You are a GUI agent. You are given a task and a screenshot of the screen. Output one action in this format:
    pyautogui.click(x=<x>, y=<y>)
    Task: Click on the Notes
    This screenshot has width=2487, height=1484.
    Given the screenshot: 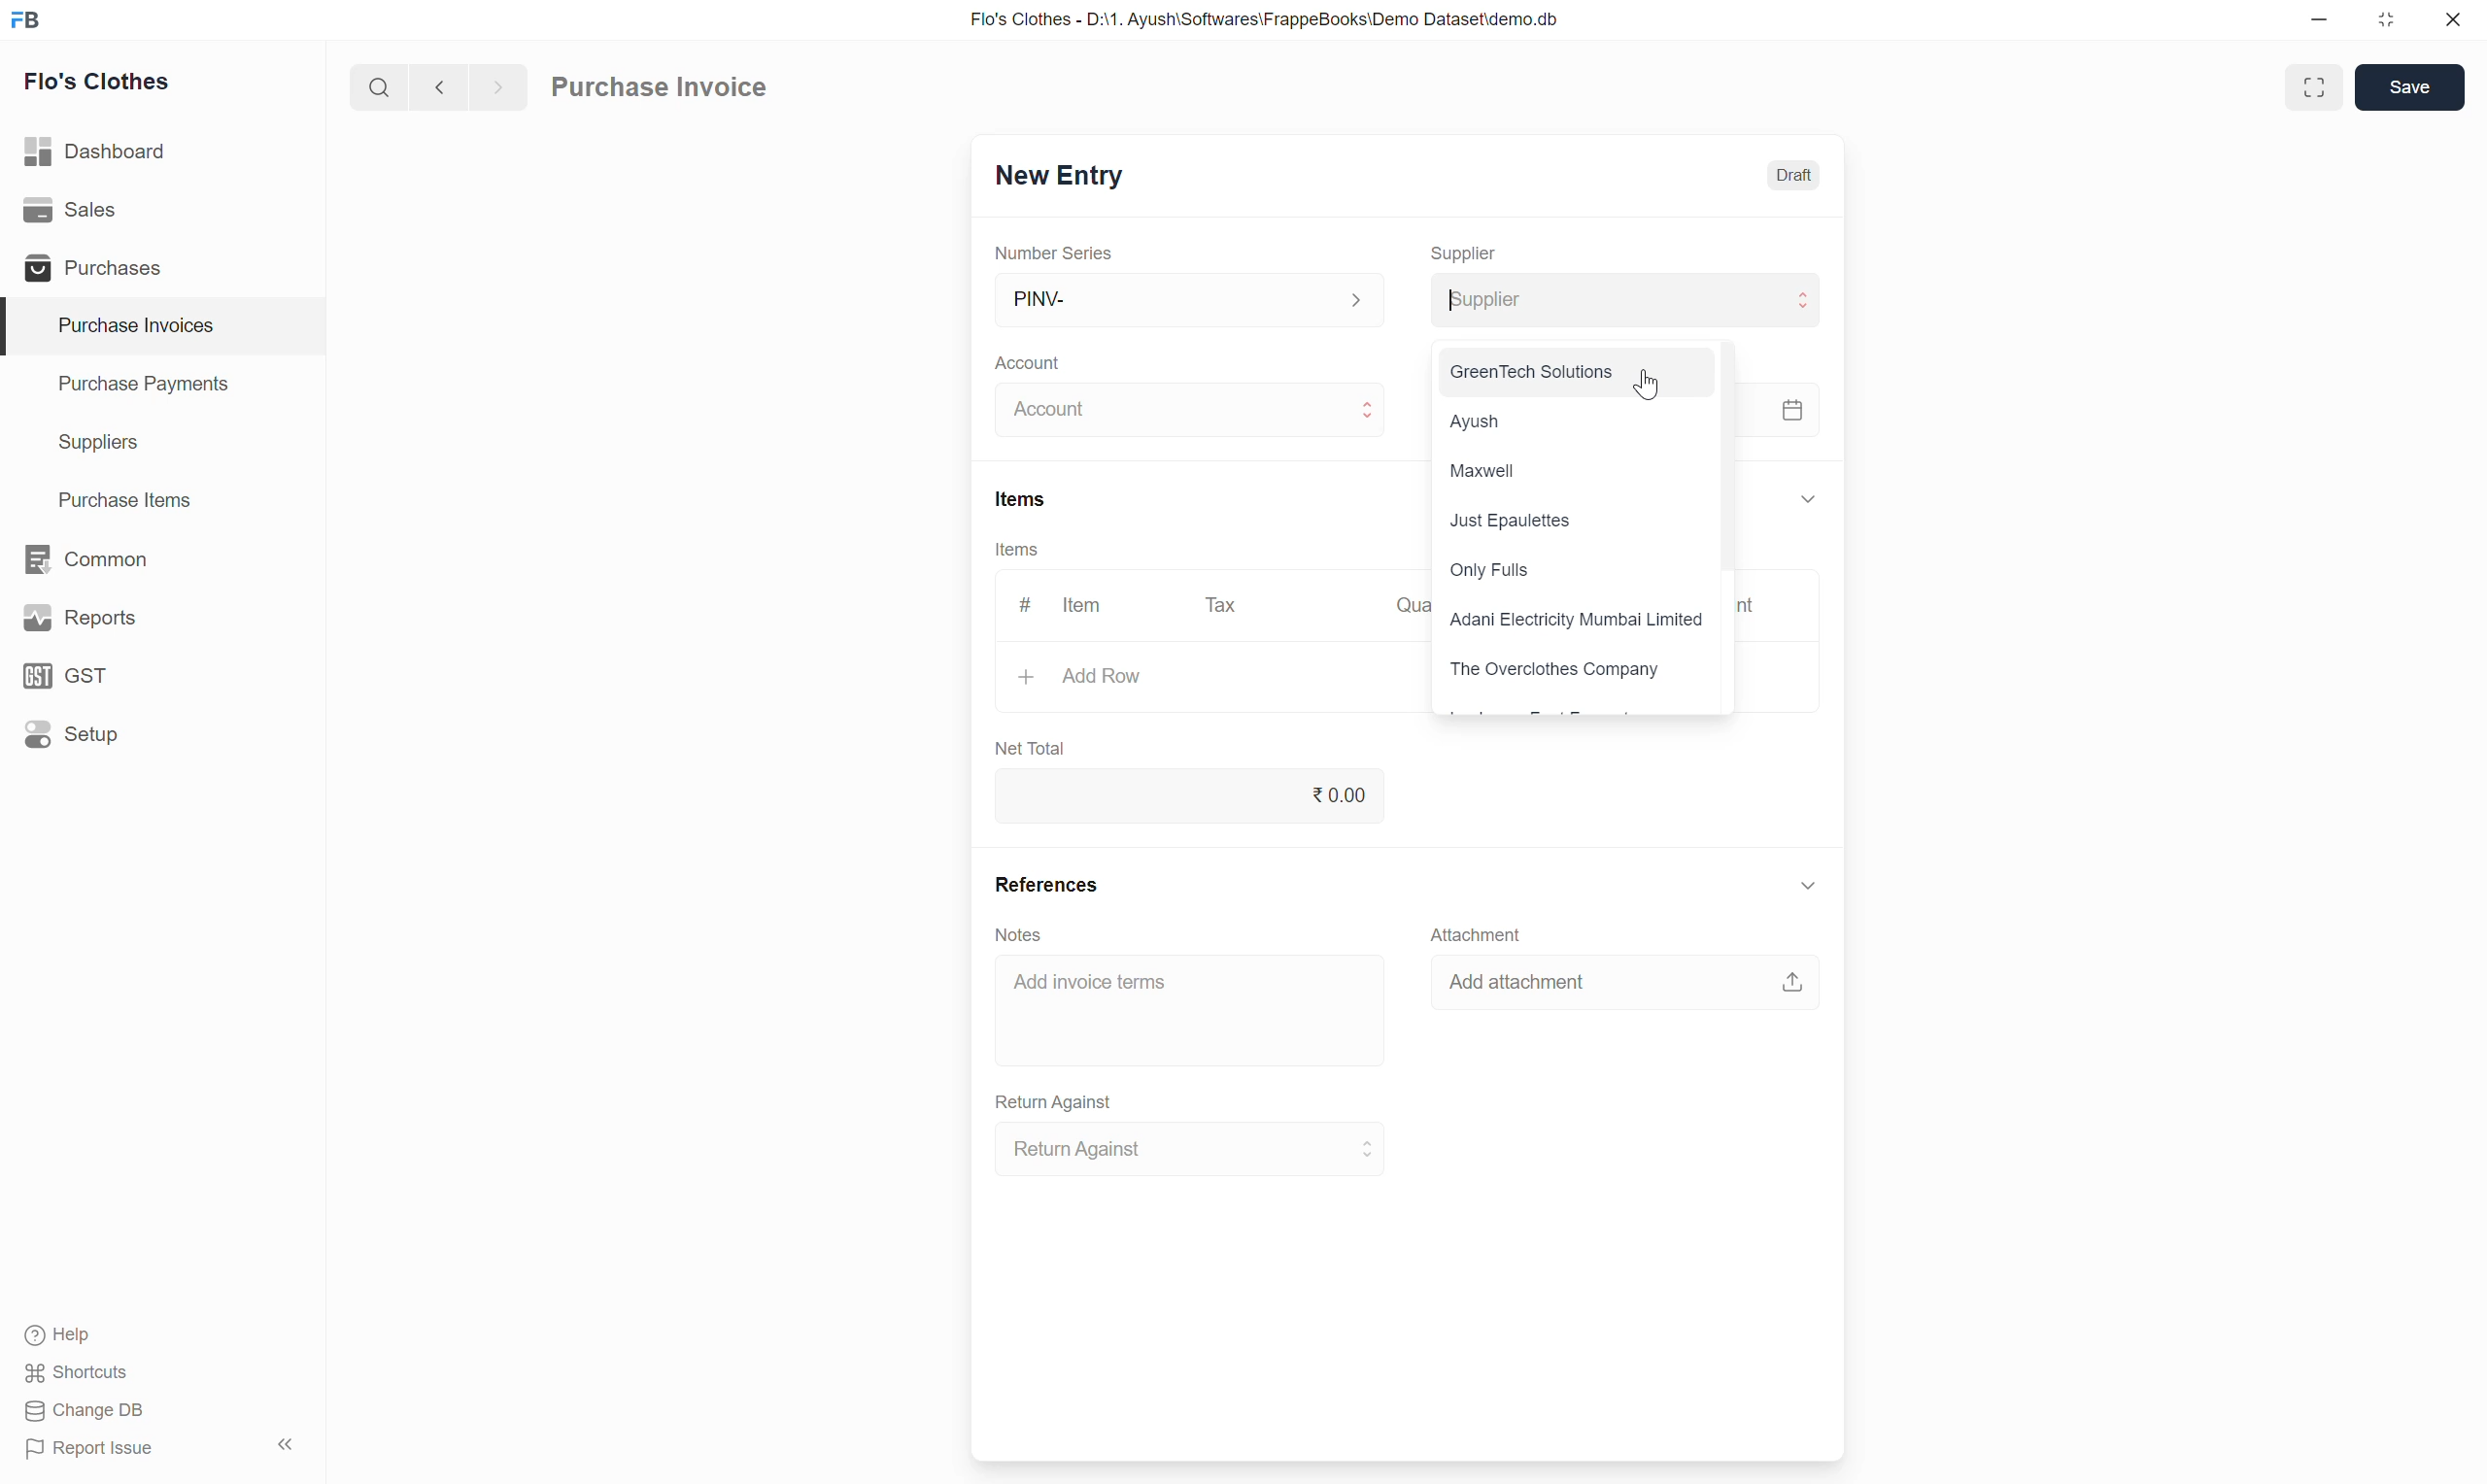 What is the action you would take?
    pyautogui.click(x=1018, y=935)
    